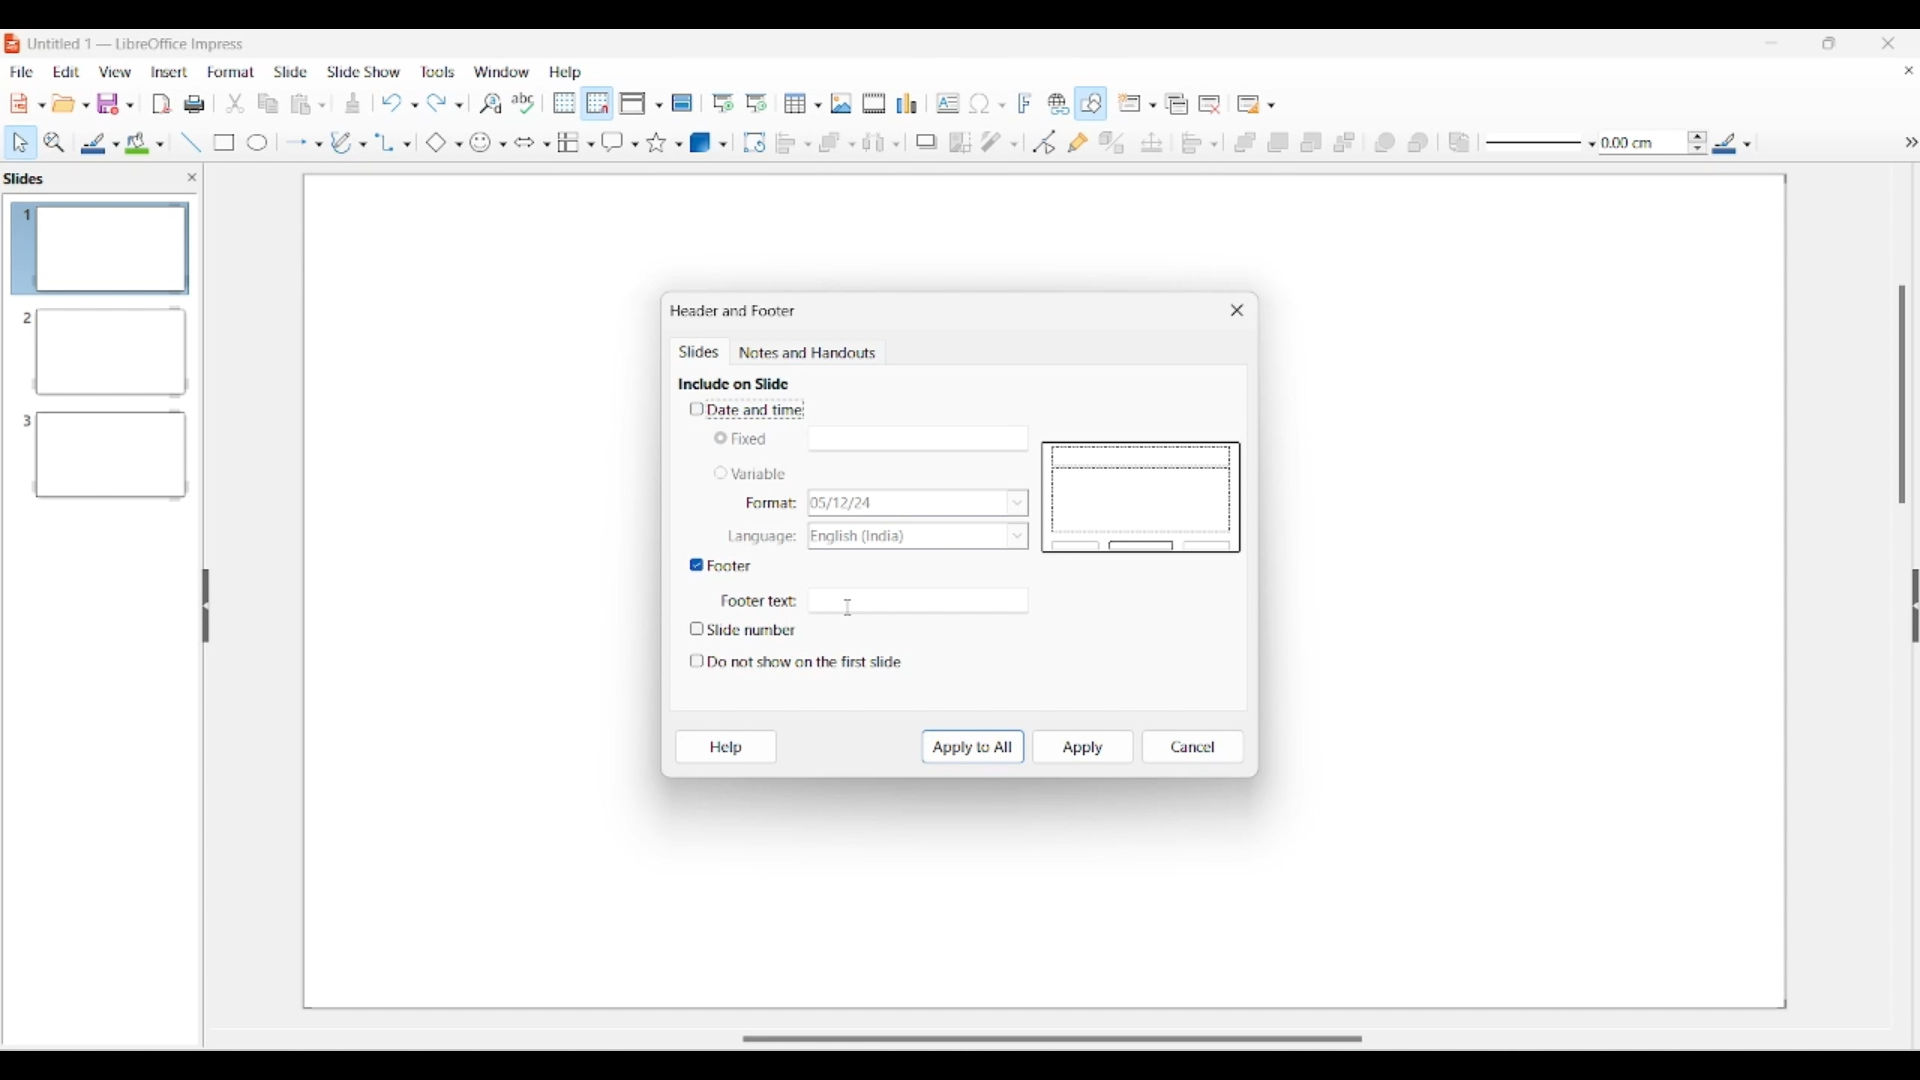 This screenshot has width=1920, height=1080. I want to click on Callout shape options, so click(620, 142).